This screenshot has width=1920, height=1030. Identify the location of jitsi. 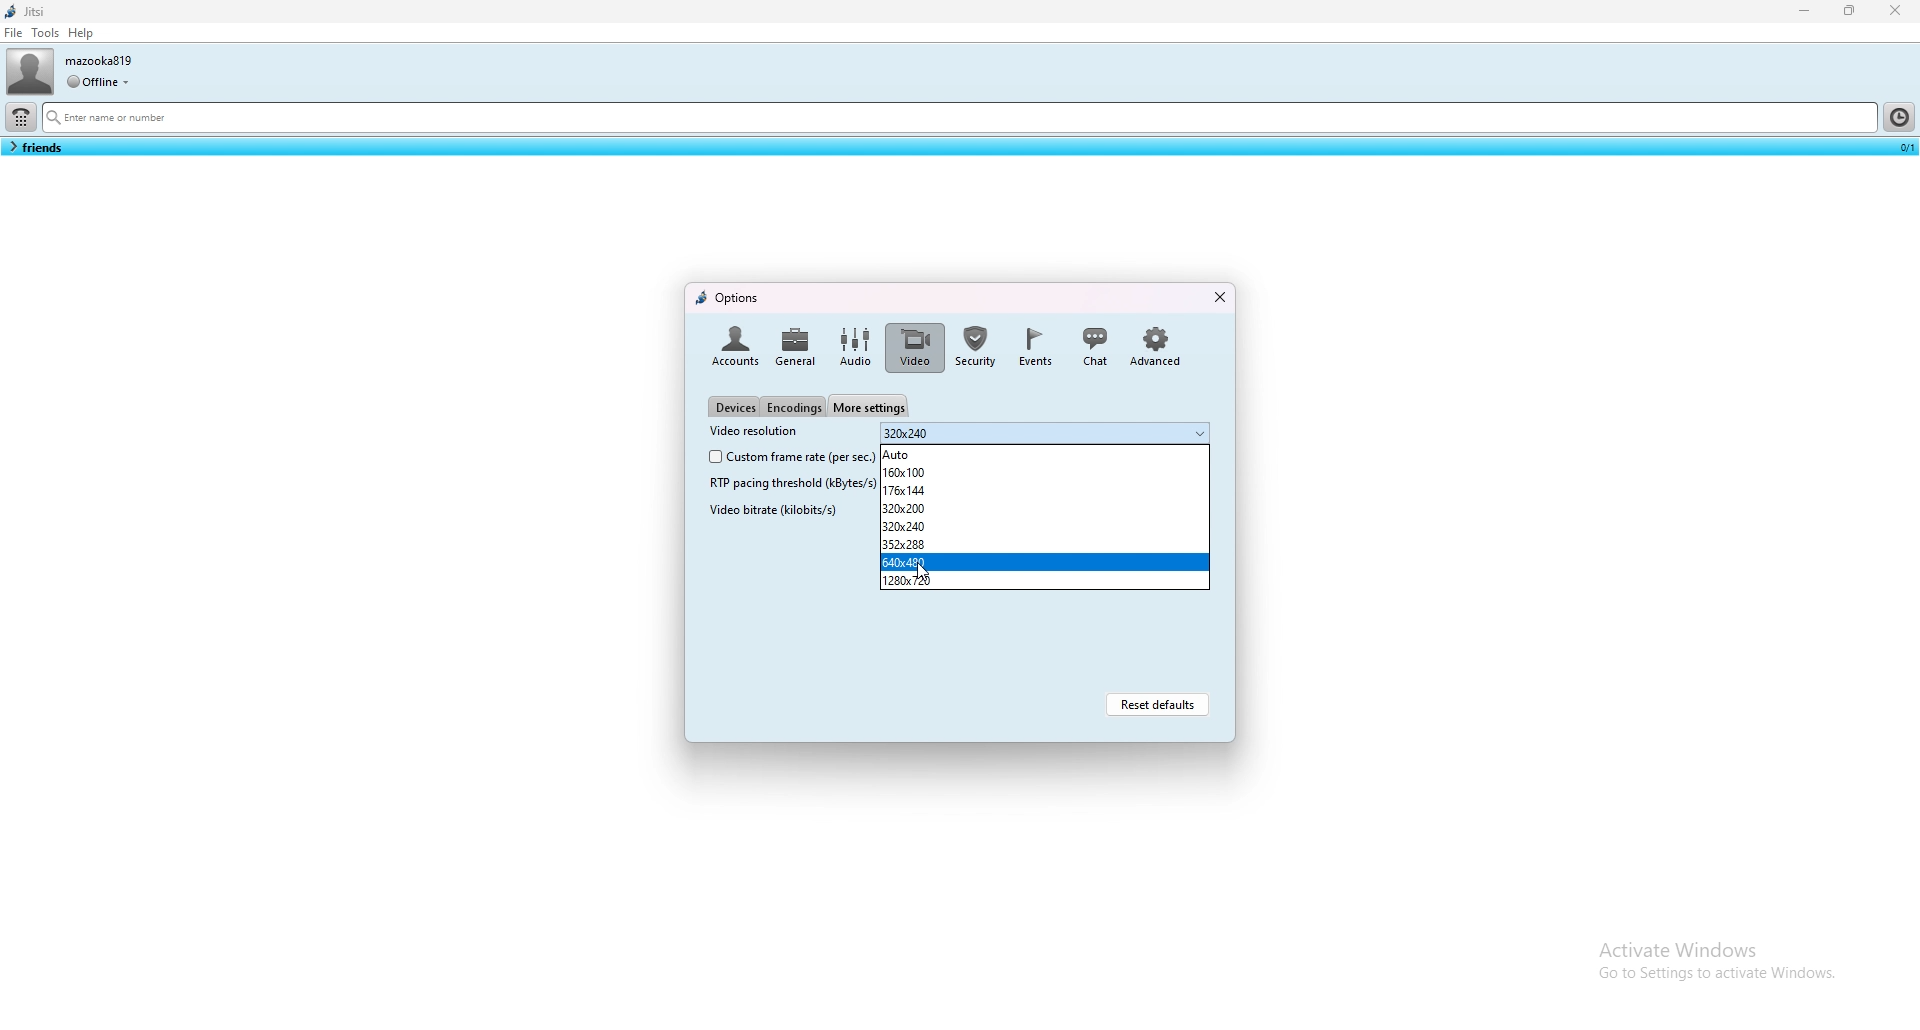
(29, 11).